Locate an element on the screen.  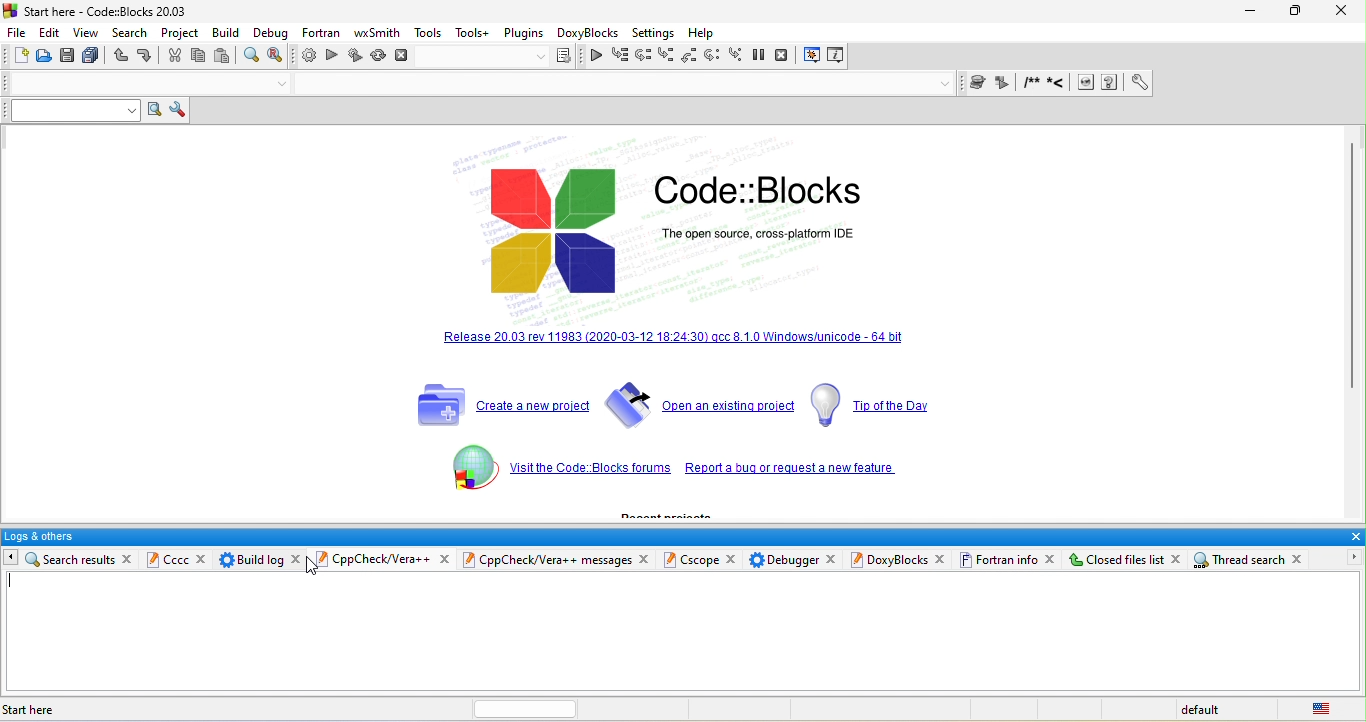
new file  is located at coordinates (18, 57).